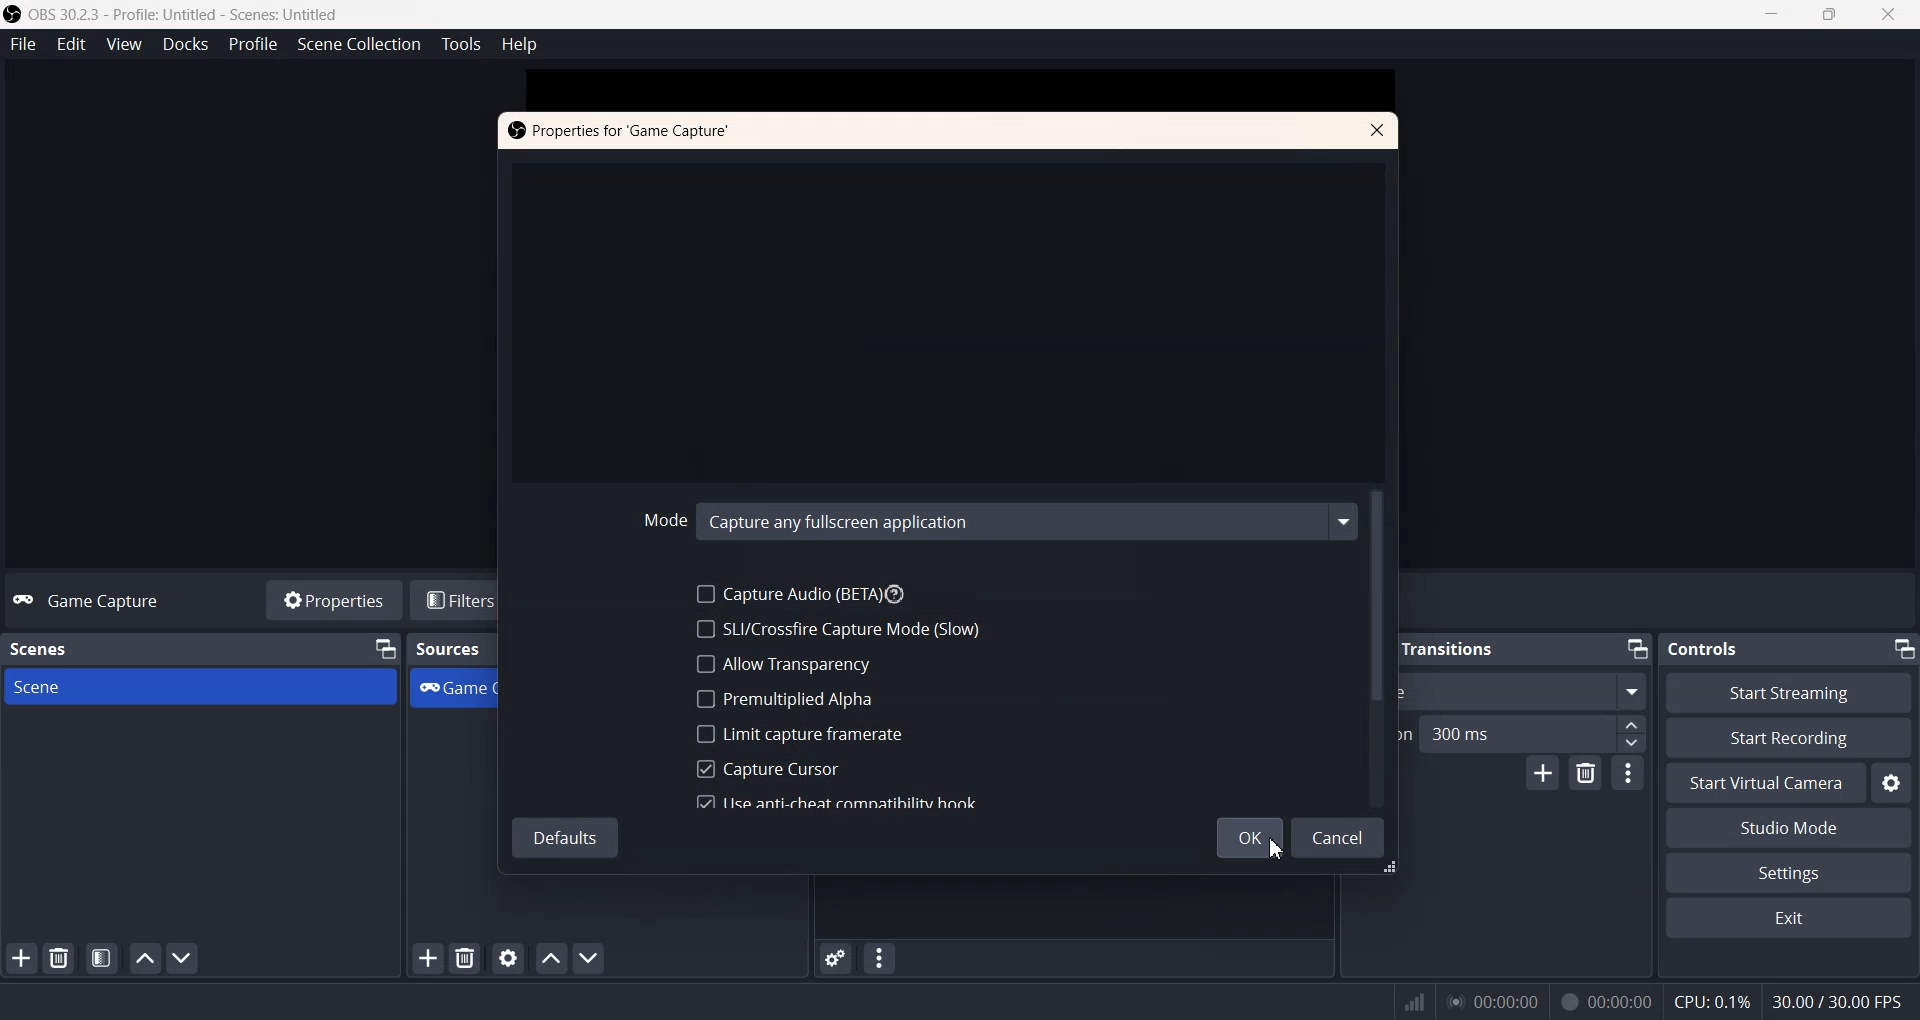 The width and height of the screenshot is (1920, 1020). What do you see at coordinates (1789, 872) in the screenshot?
I see `Settings` at bounding box center [1789, 872].